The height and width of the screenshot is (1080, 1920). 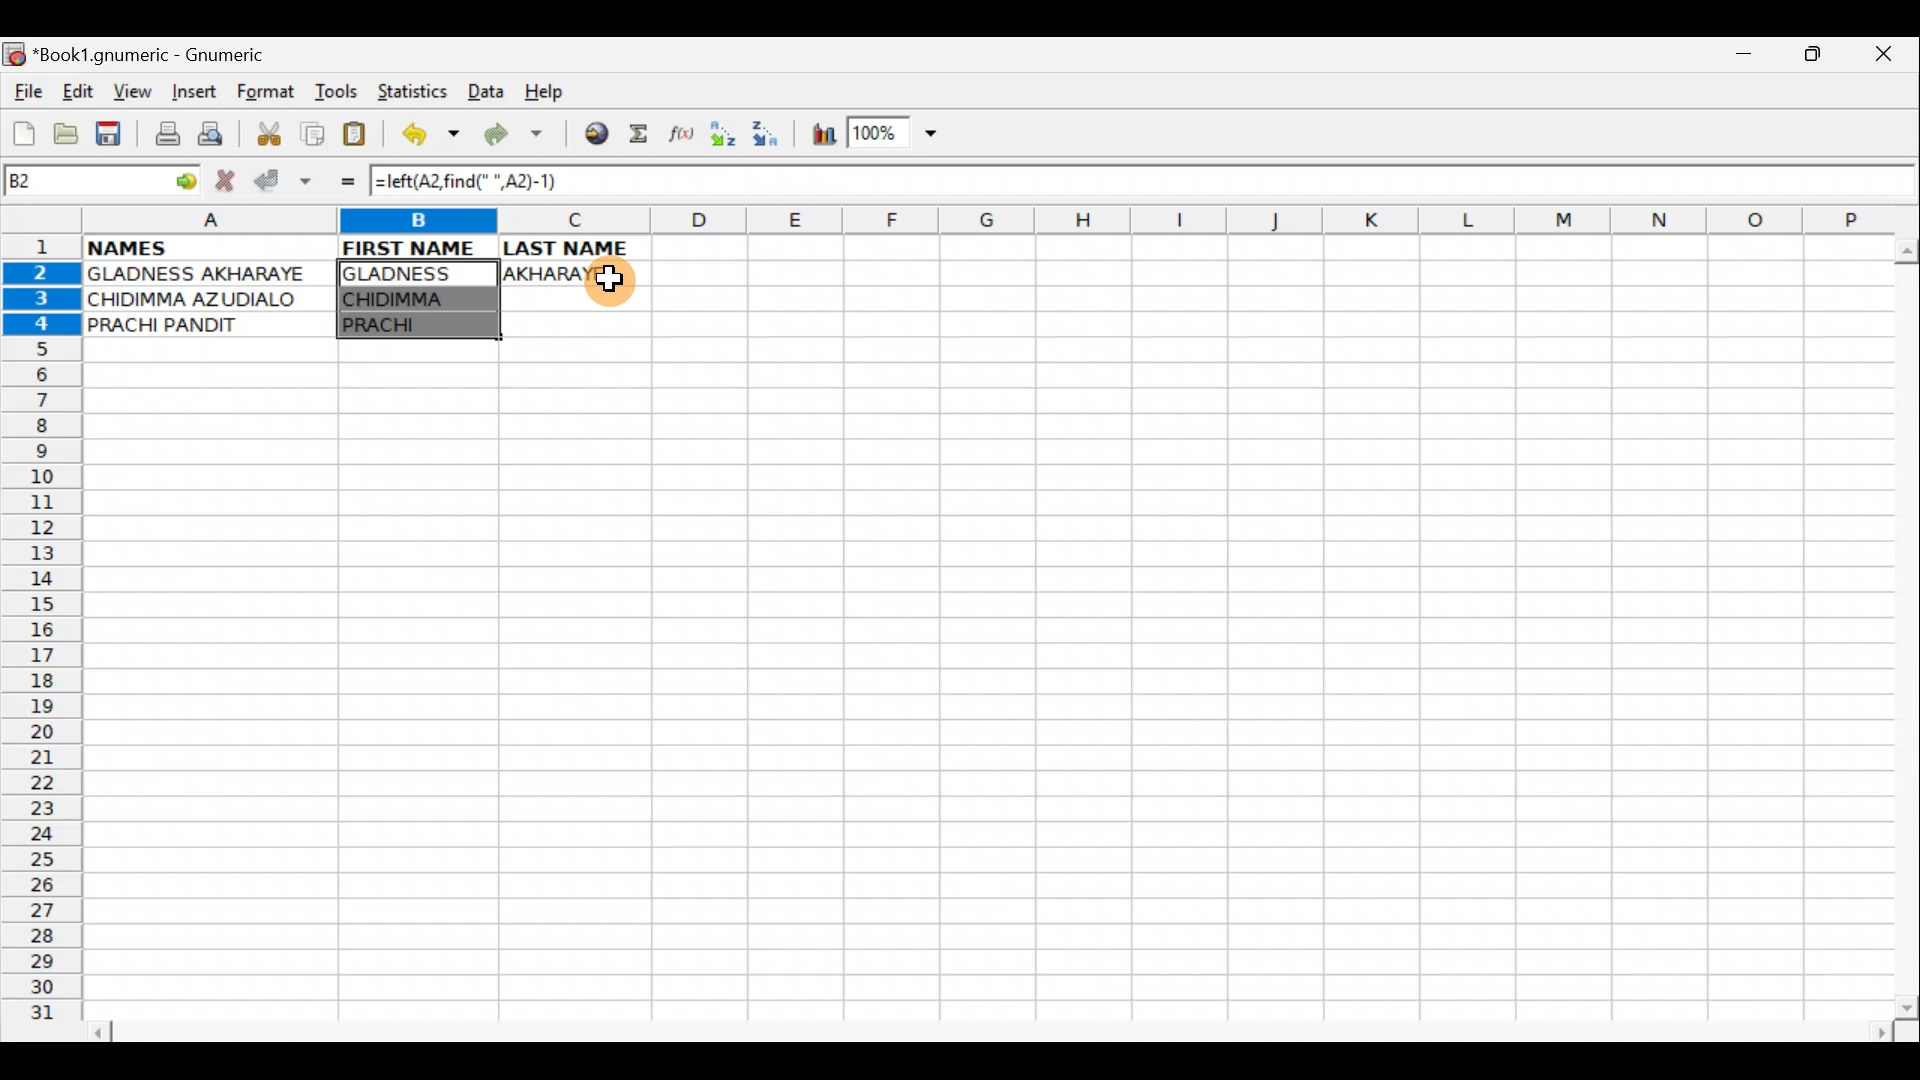 What do you see at coordinates (994, 1029) in the screenshot?
I see `Scroll bar` at bounding box center [994, 1029].